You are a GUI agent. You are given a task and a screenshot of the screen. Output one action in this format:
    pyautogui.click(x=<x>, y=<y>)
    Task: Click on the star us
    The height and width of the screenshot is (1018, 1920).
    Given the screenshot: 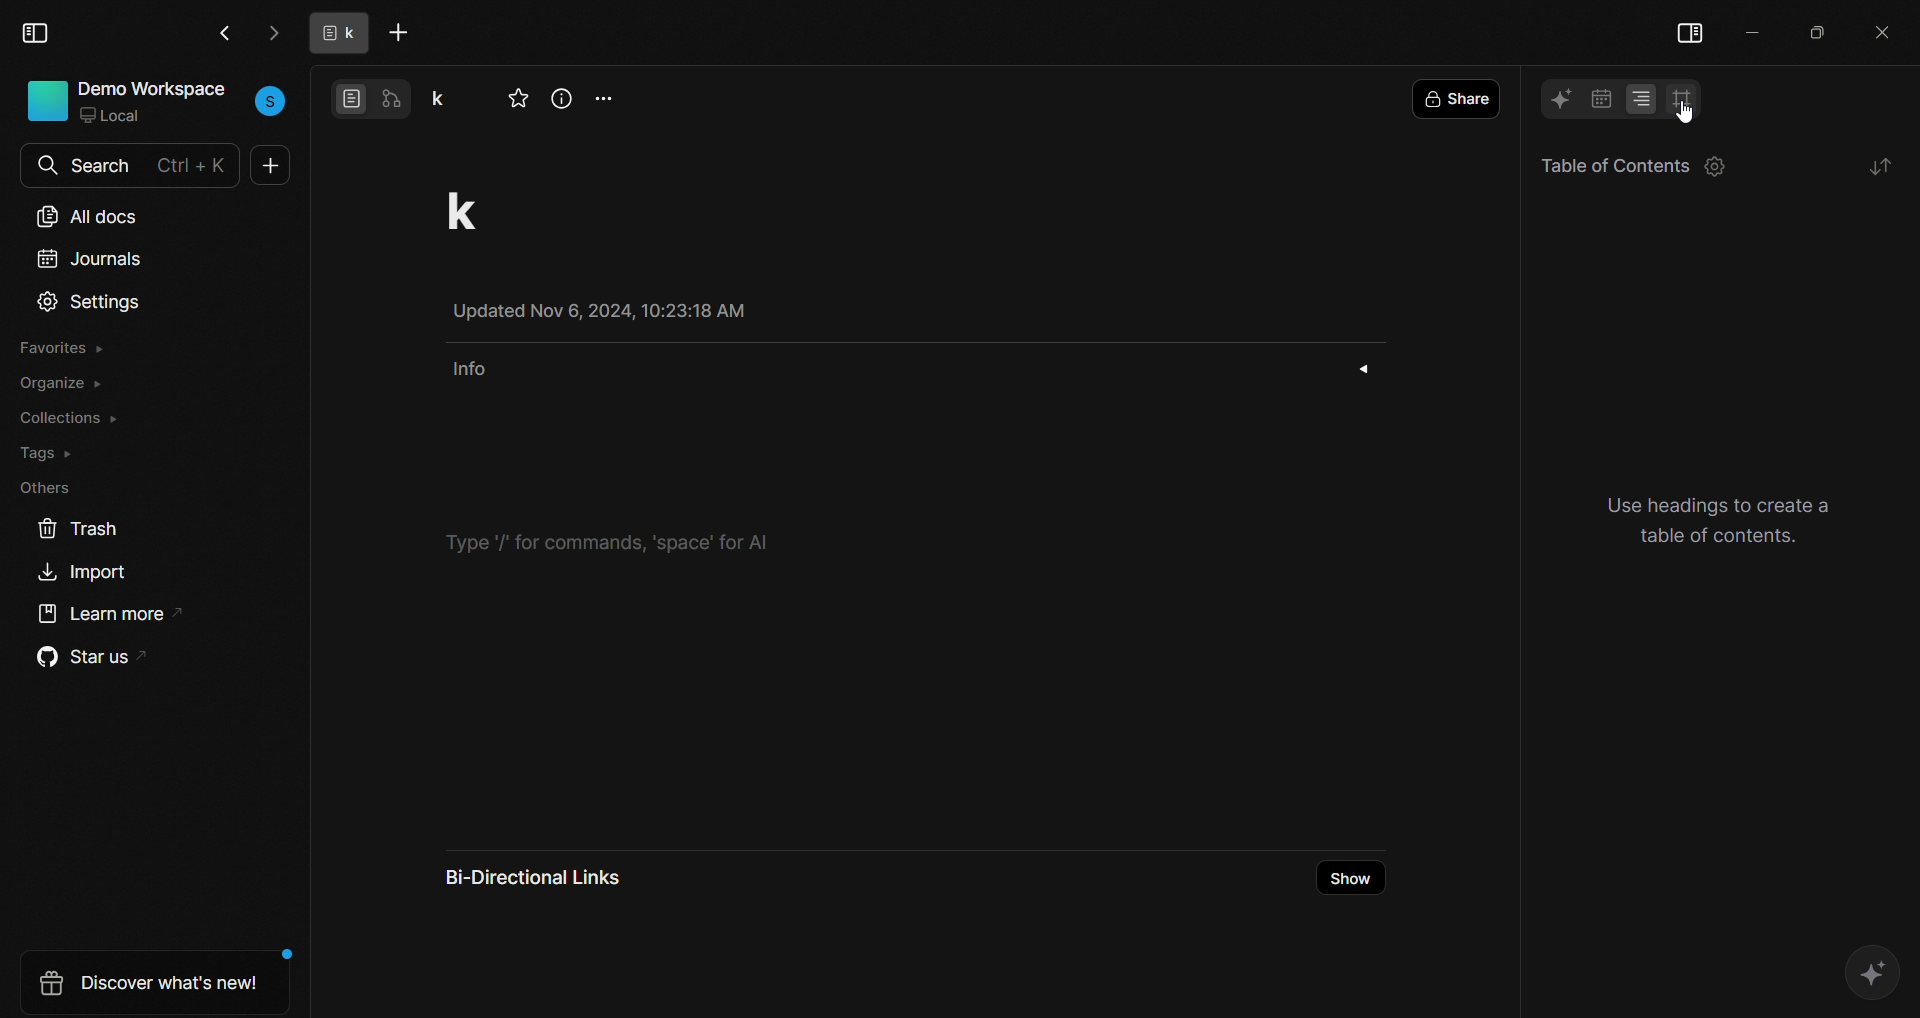 What is the action you would take?
    pyautogui.click(x=84, y=660)
    